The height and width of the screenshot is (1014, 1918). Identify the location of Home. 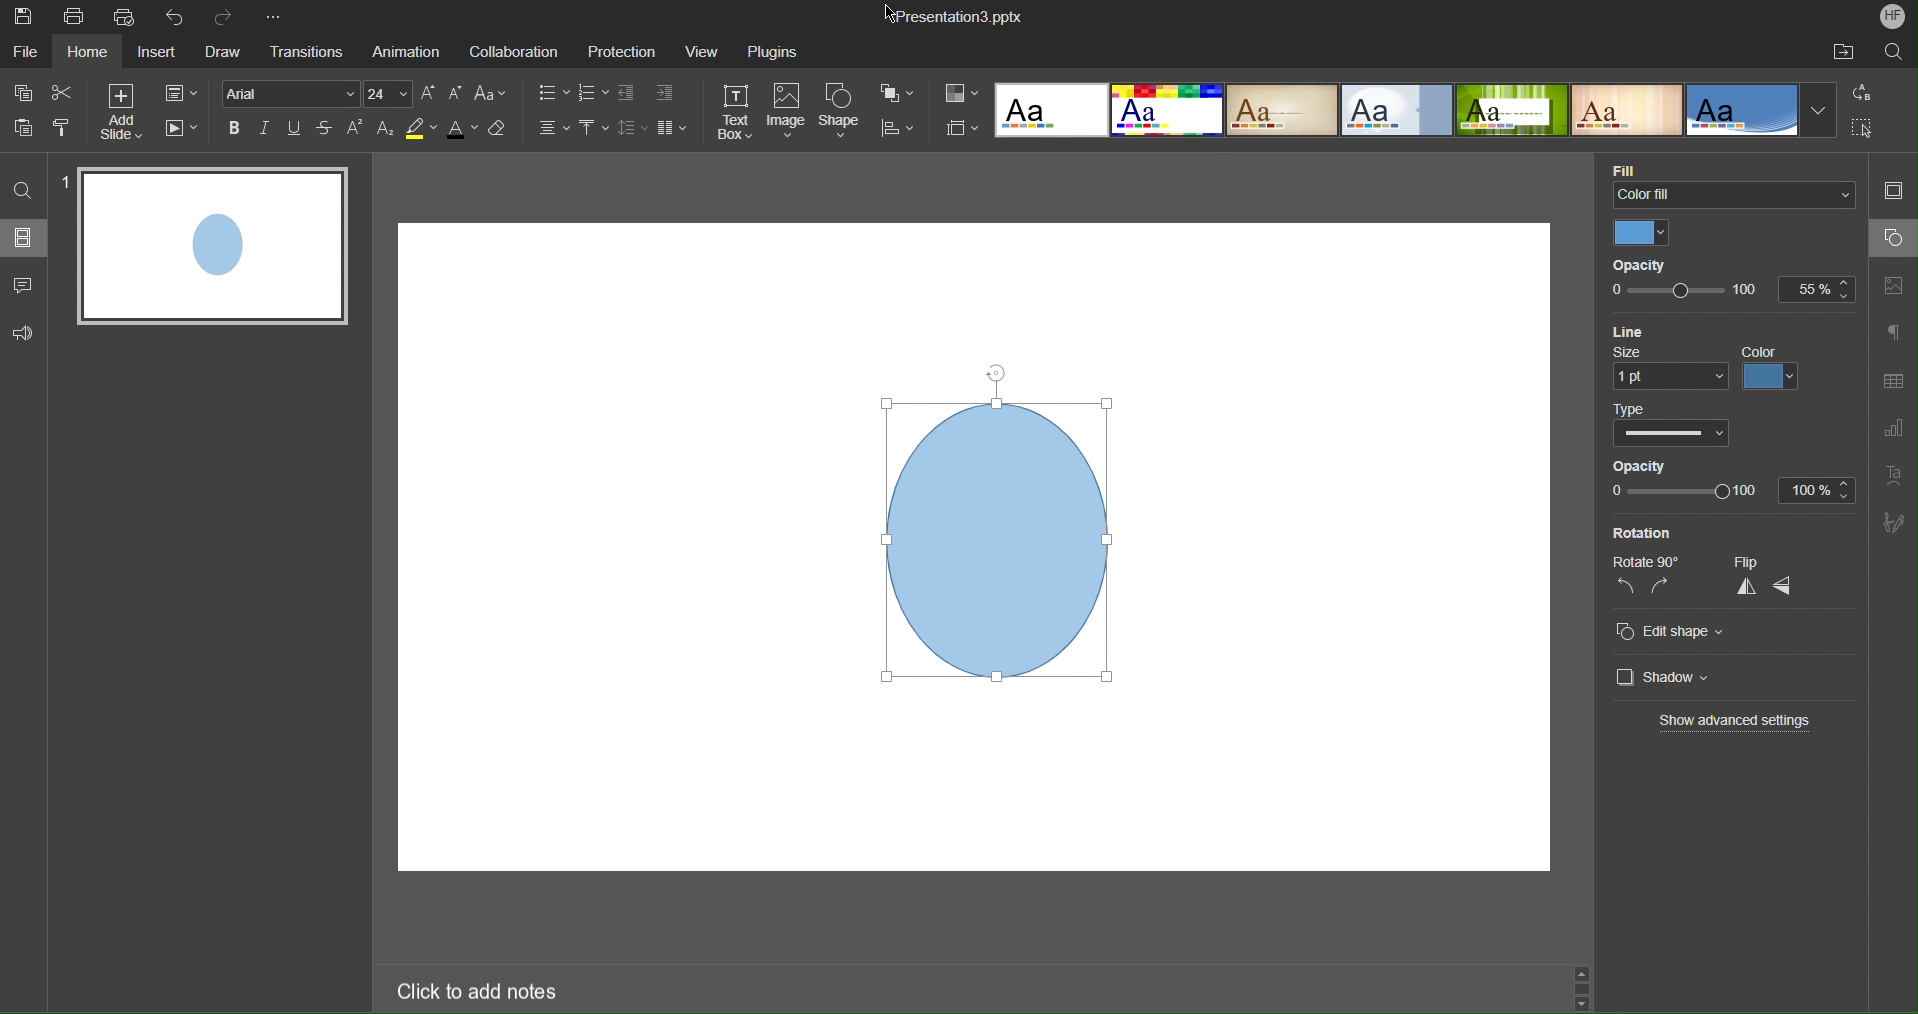
(89, 52).